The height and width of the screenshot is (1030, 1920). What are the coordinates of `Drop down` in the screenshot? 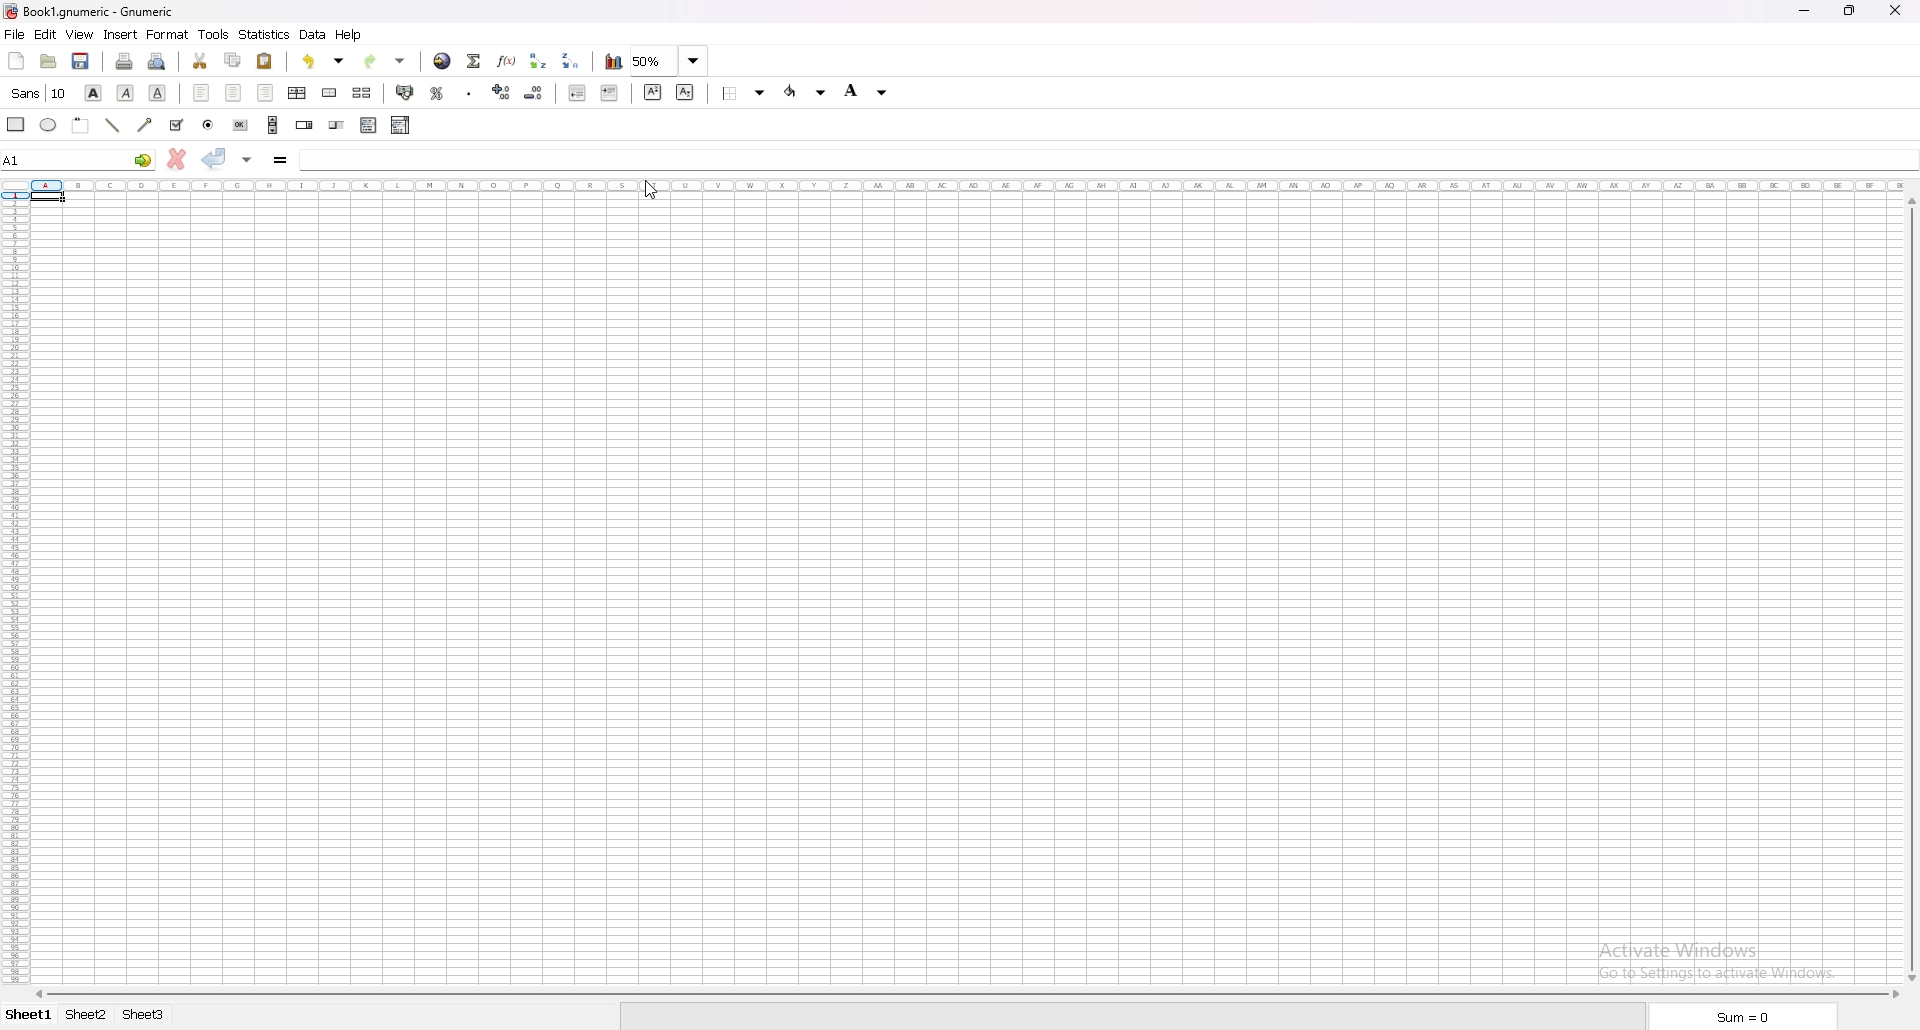 It's located at (880, 91).